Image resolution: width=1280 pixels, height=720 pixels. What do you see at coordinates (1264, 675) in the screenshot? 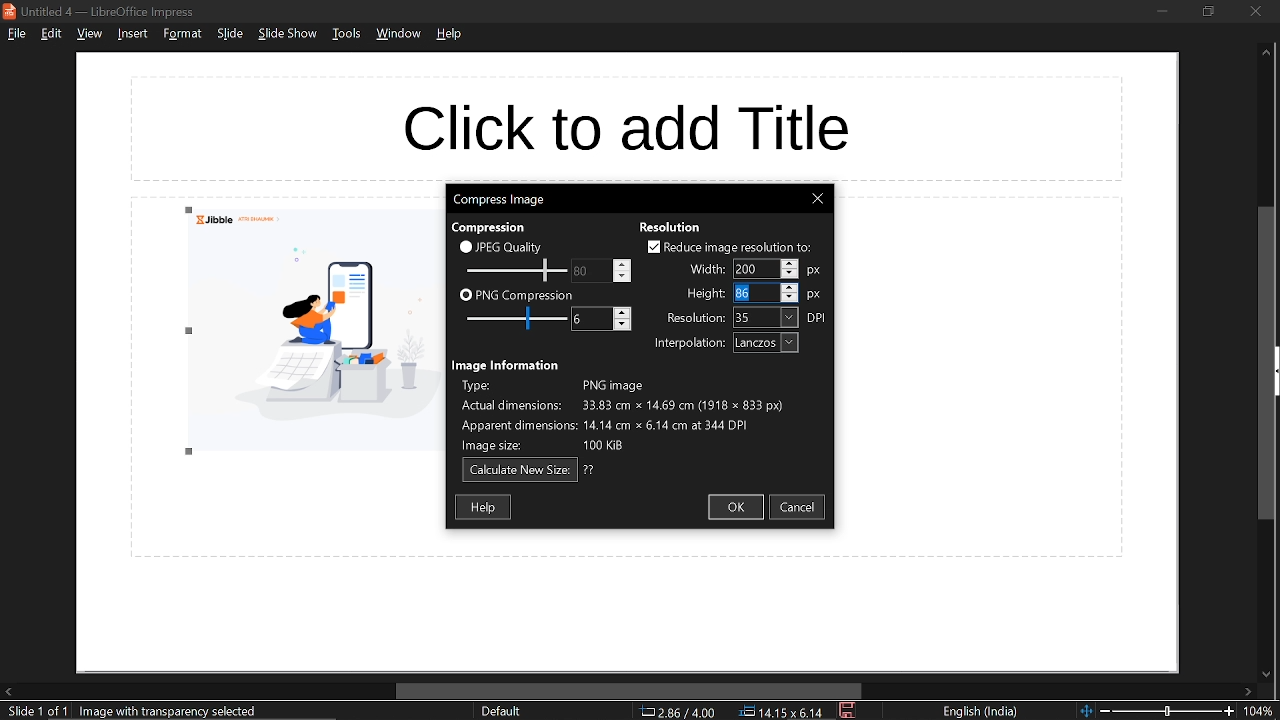
I see `move down` at bounding box center [1264, 675].